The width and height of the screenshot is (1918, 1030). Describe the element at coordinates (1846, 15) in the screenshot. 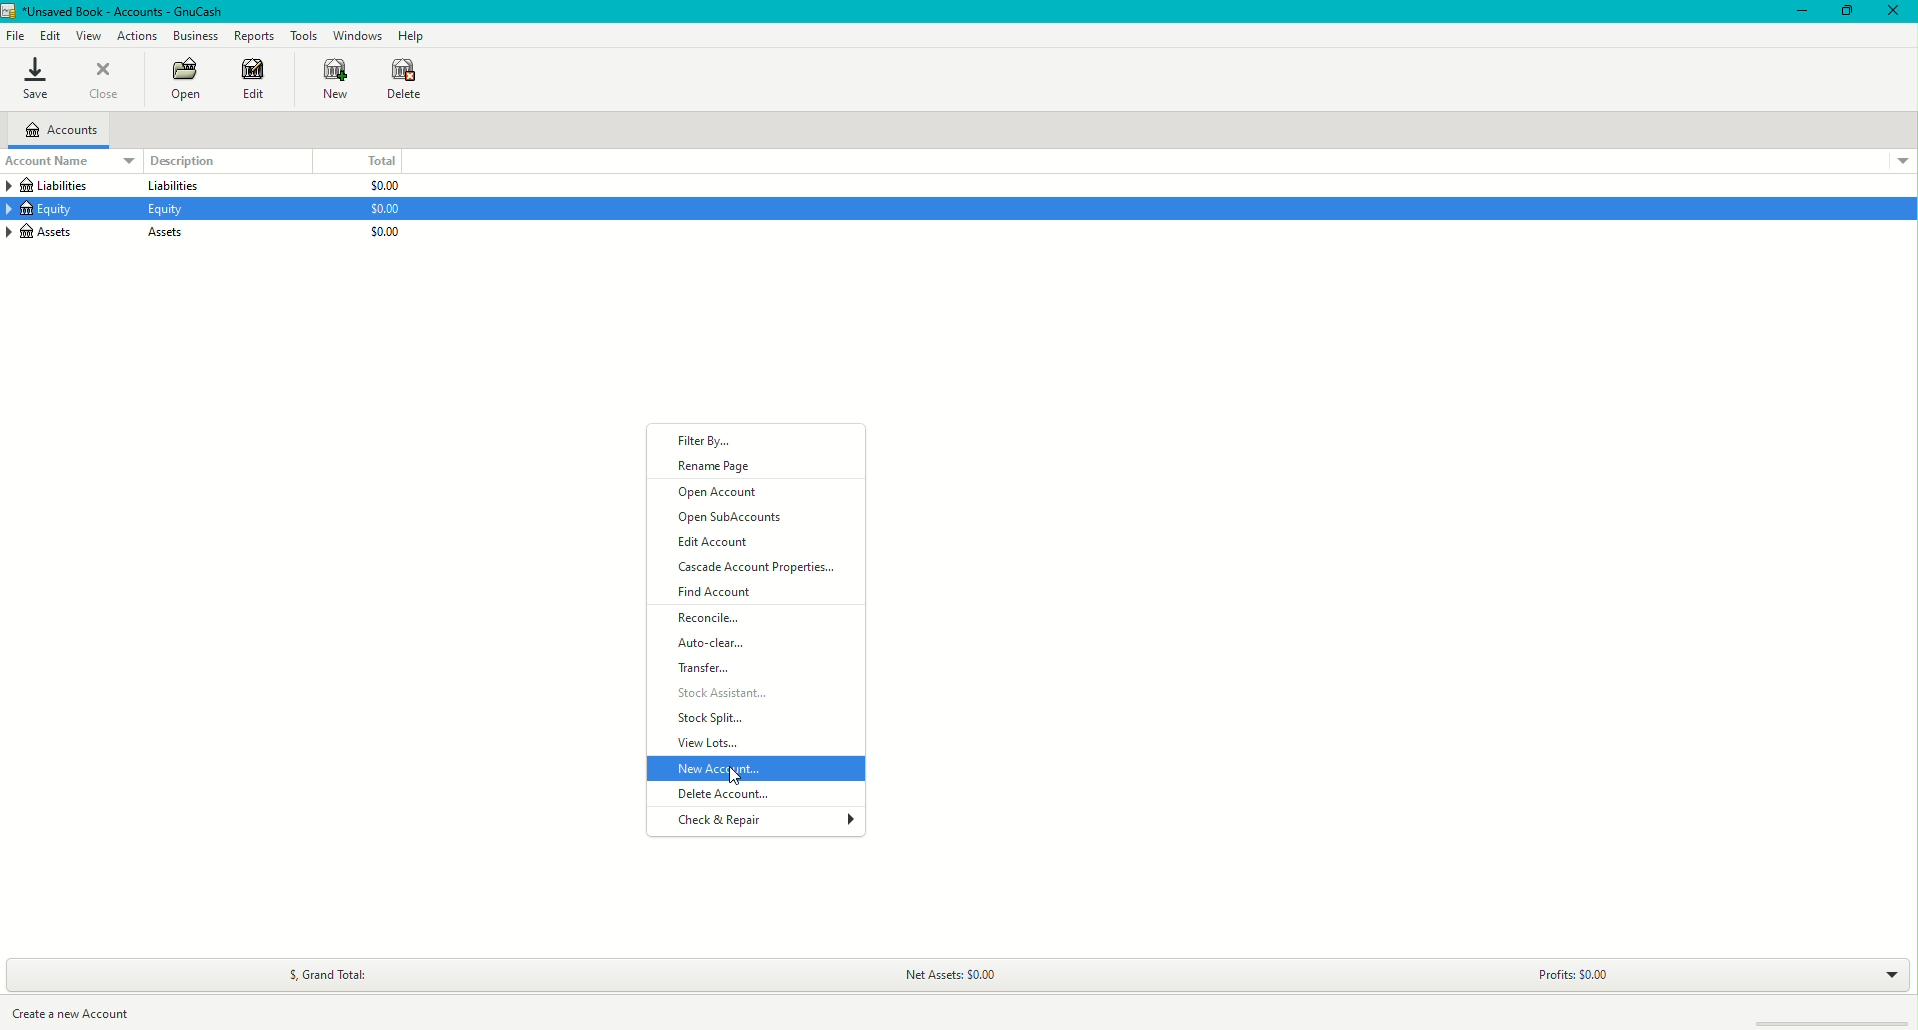

I see `Restore` at that location.